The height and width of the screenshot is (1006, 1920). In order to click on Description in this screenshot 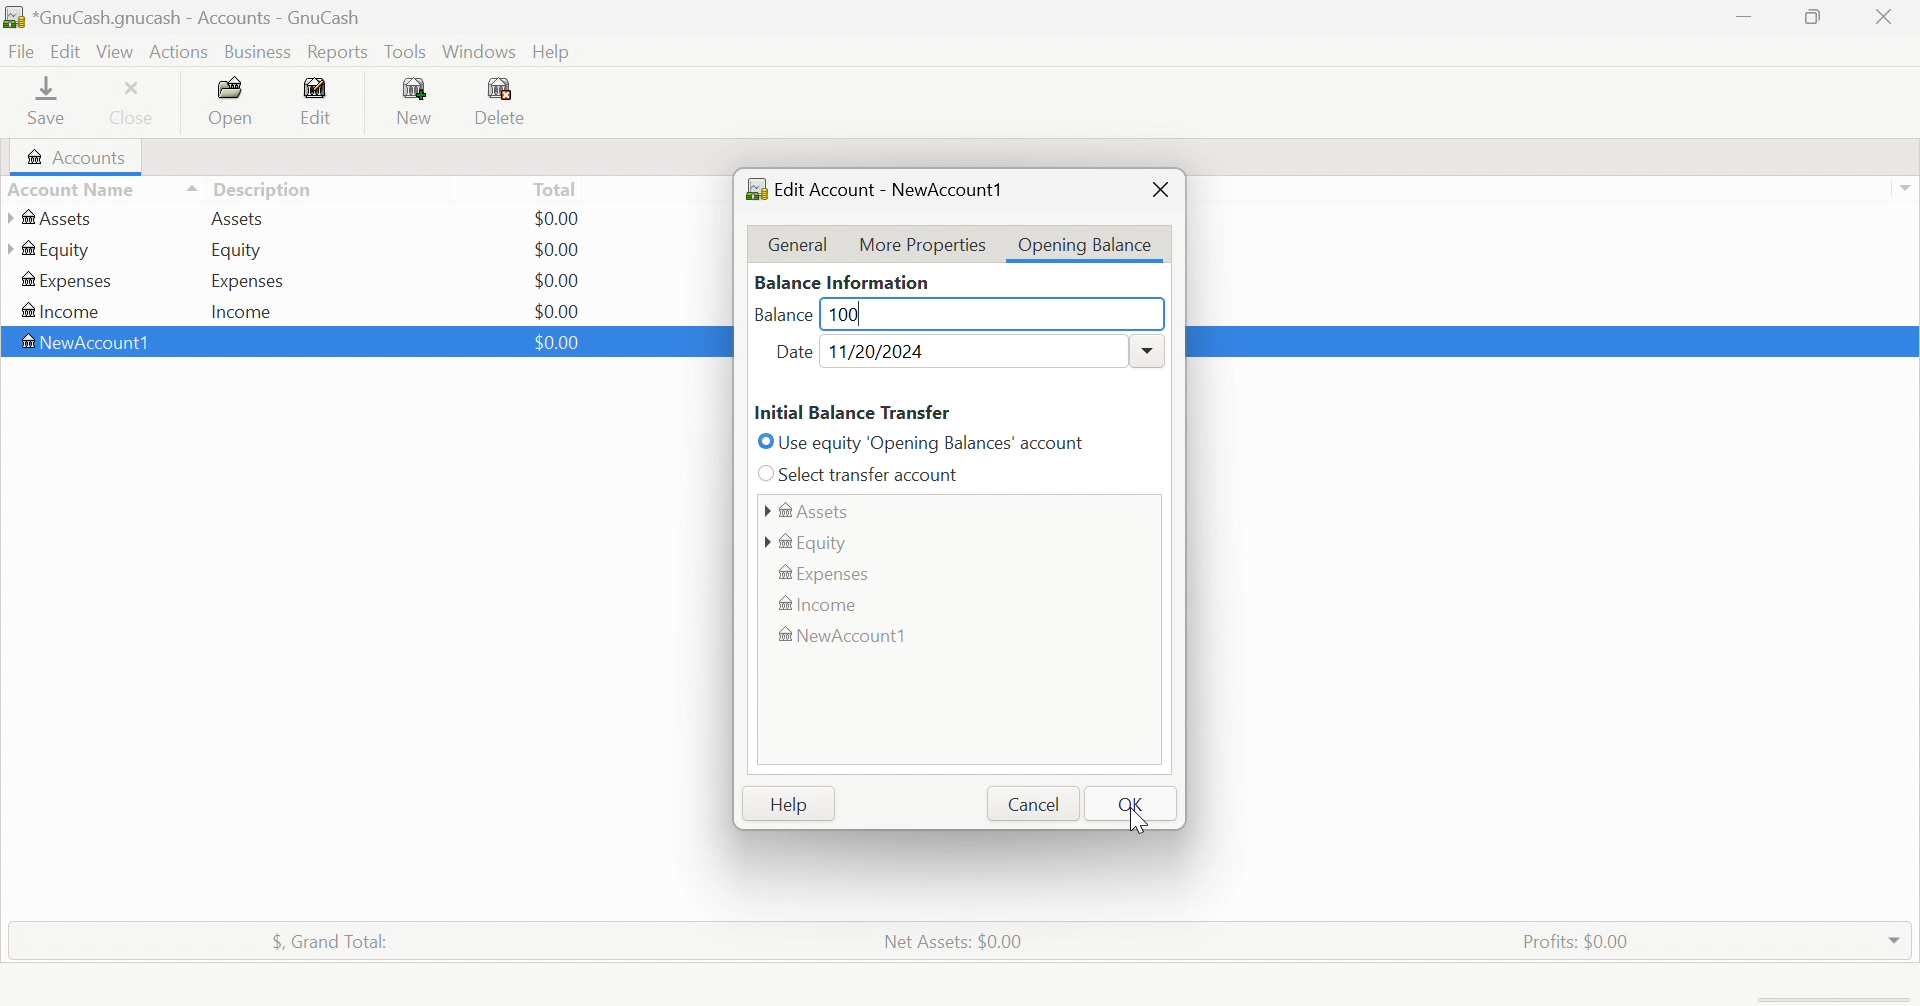, I will do `click(263, 187)`.